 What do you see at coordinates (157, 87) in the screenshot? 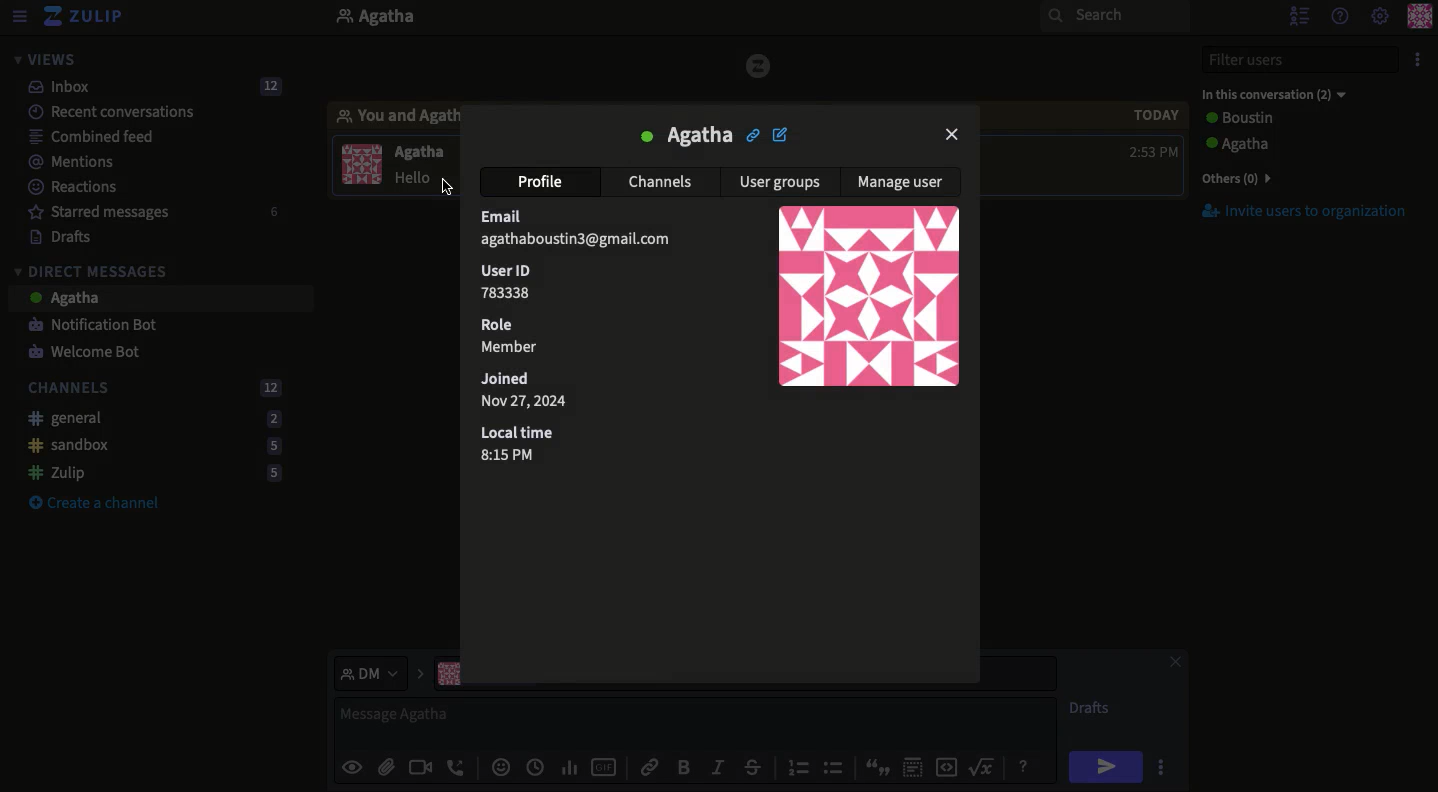
I see `Inbox` at bounding box center [157, 87].